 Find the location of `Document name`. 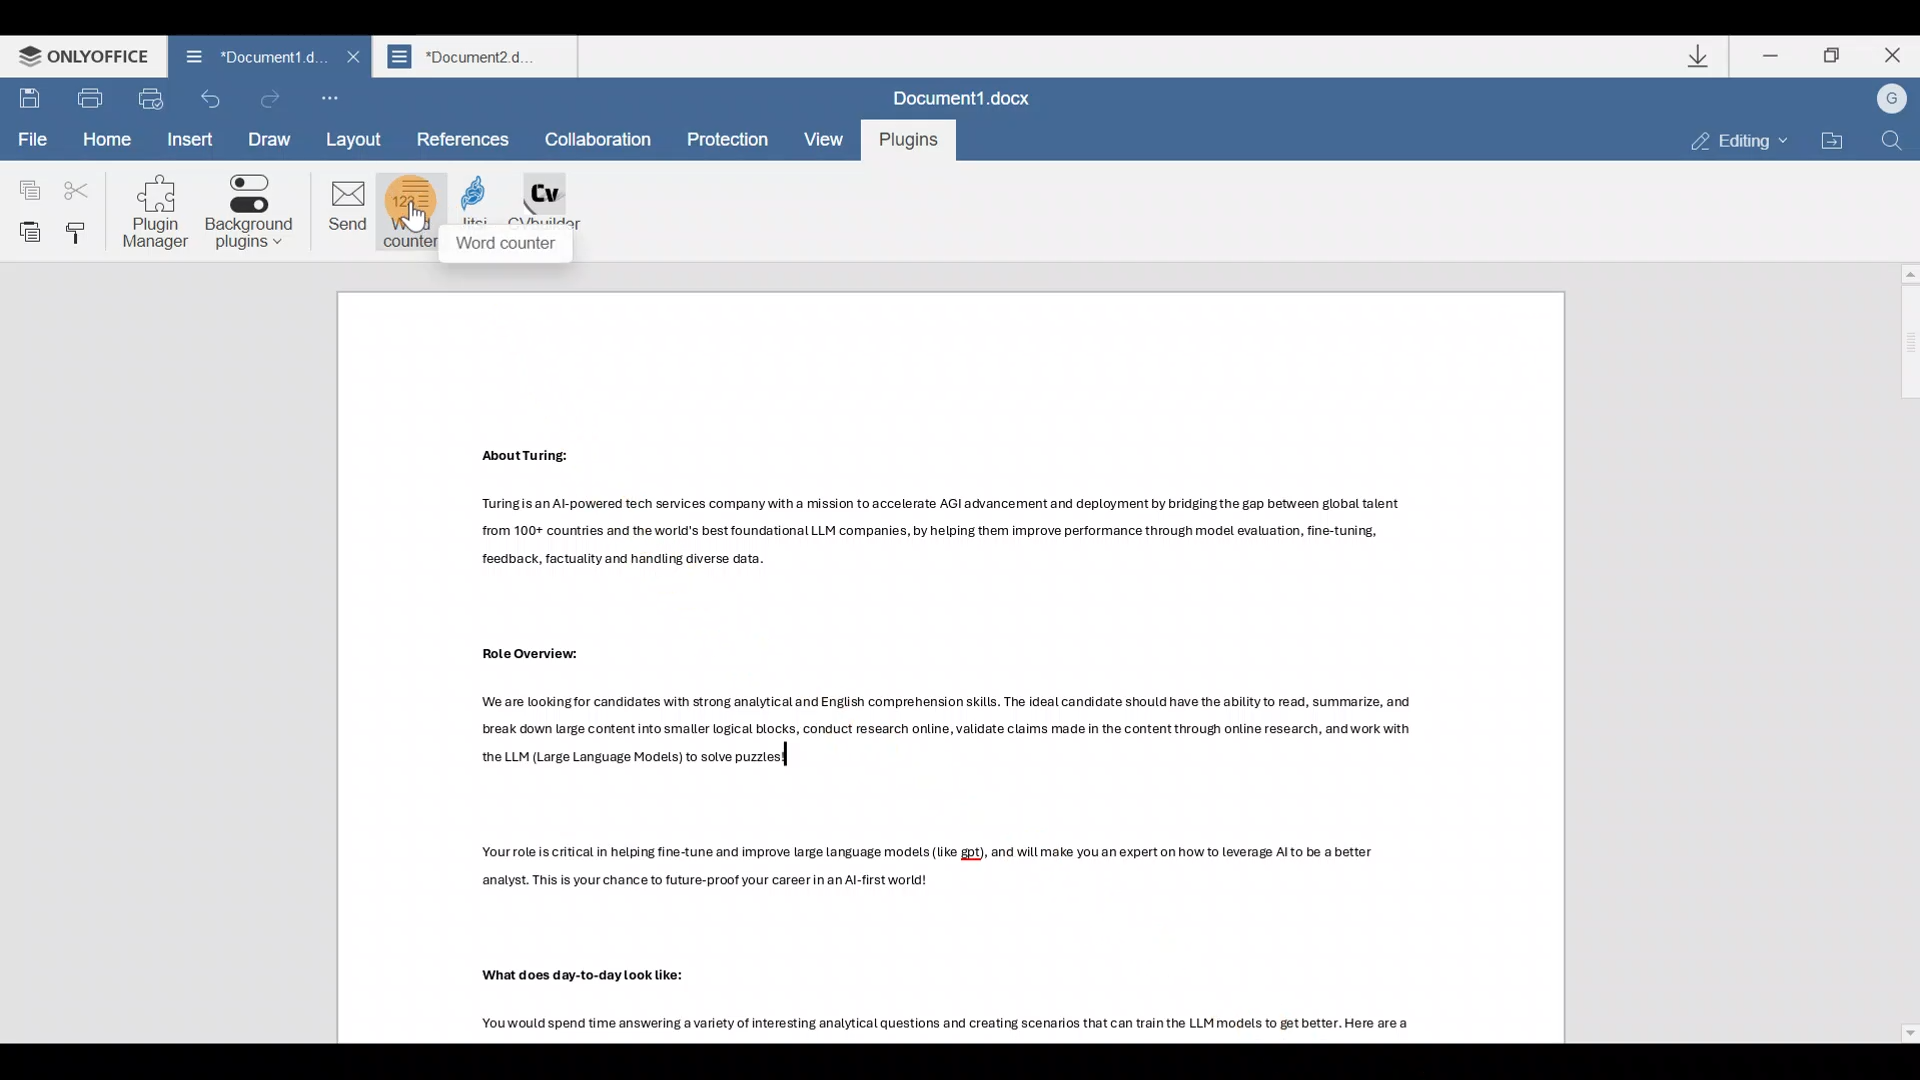

Document name is located at coordinates (257, 55).